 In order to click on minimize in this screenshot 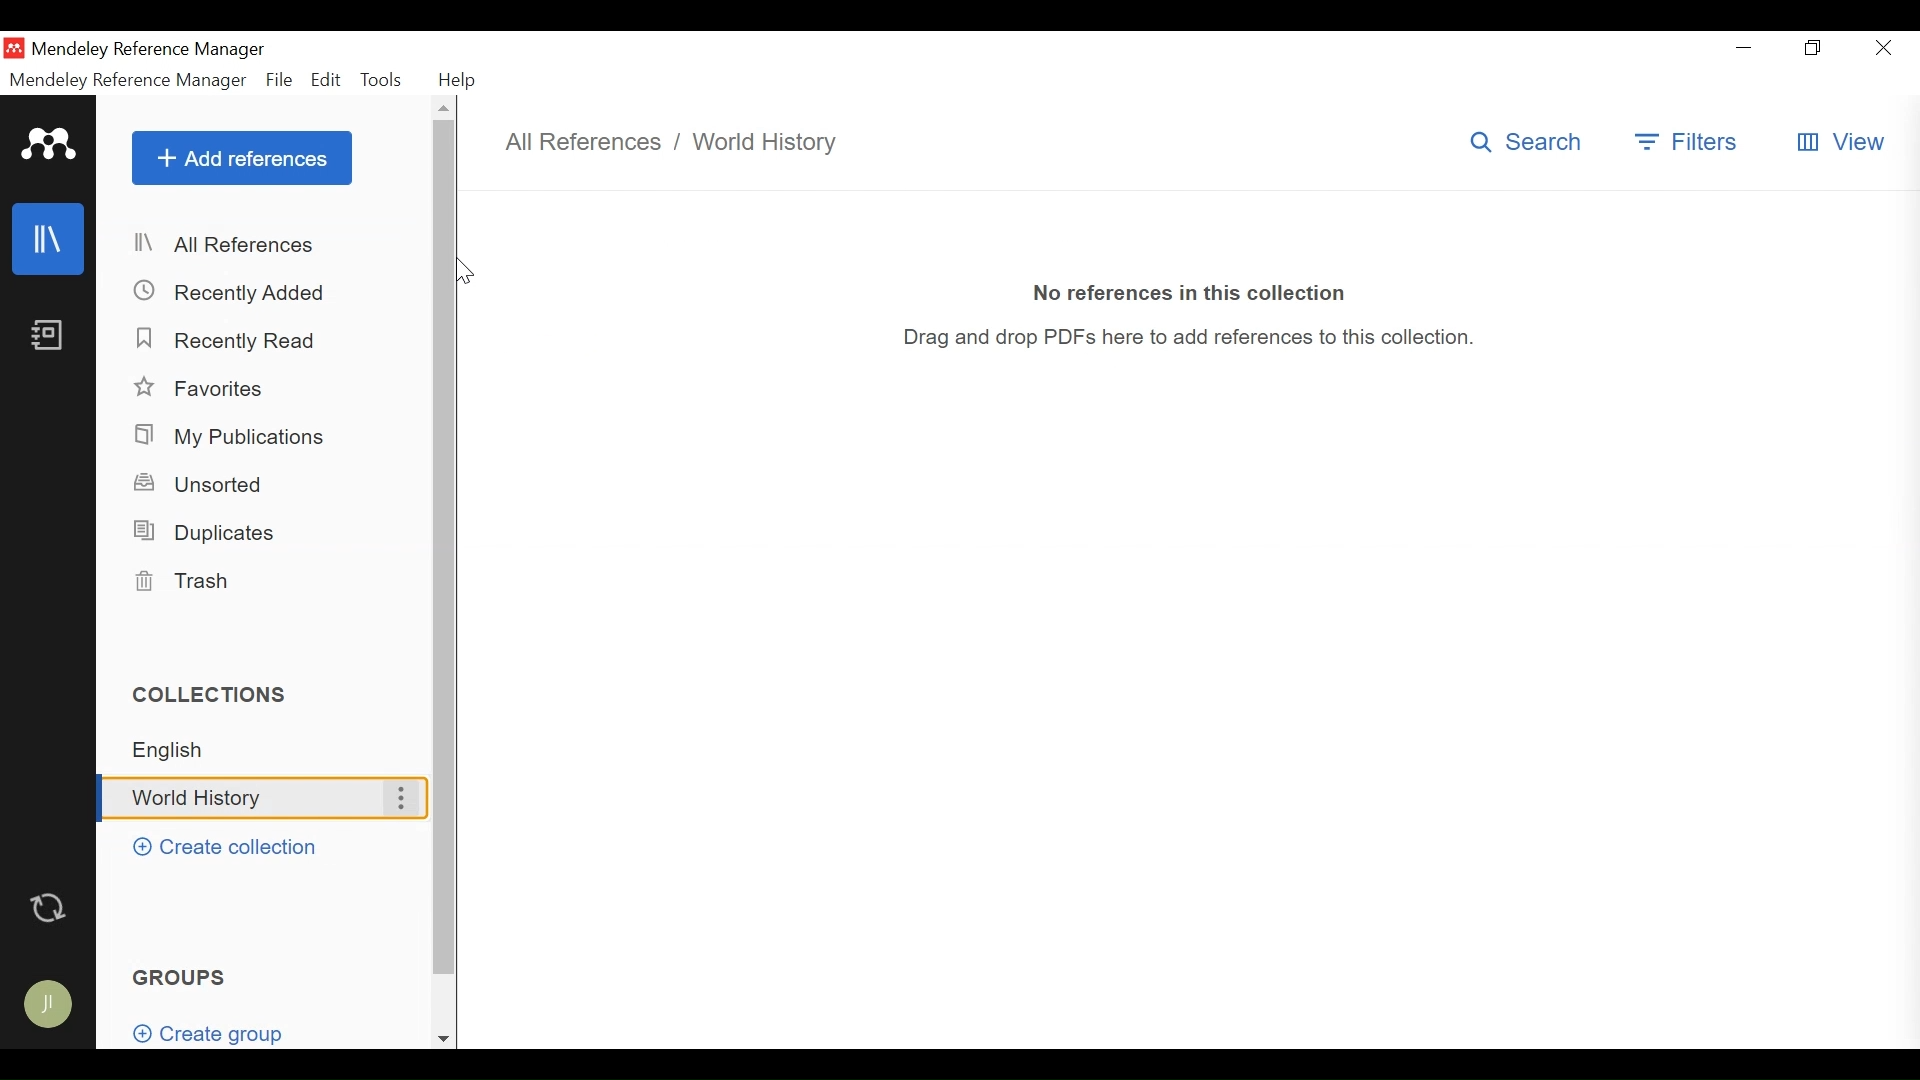, I will do `click(1748, 47)`.